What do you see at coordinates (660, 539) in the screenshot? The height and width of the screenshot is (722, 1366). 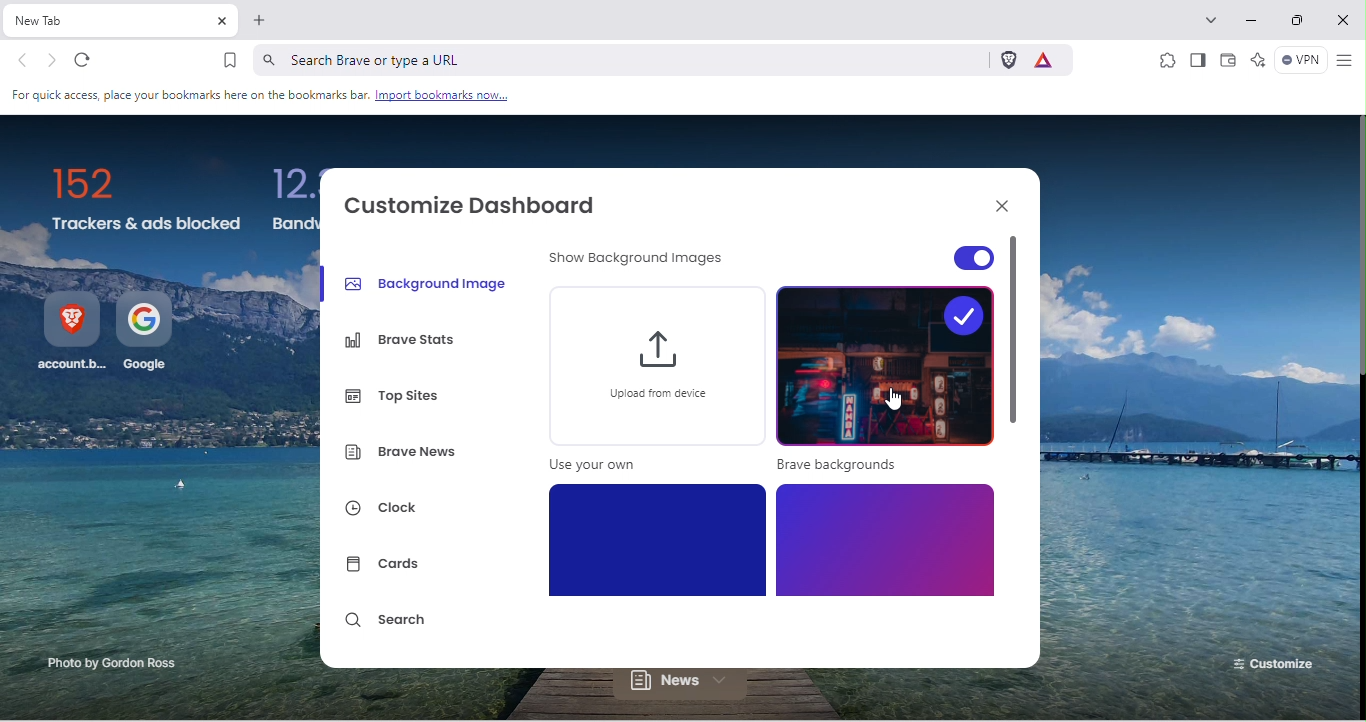 I see `Gradient` at bounding box center [660, 539].